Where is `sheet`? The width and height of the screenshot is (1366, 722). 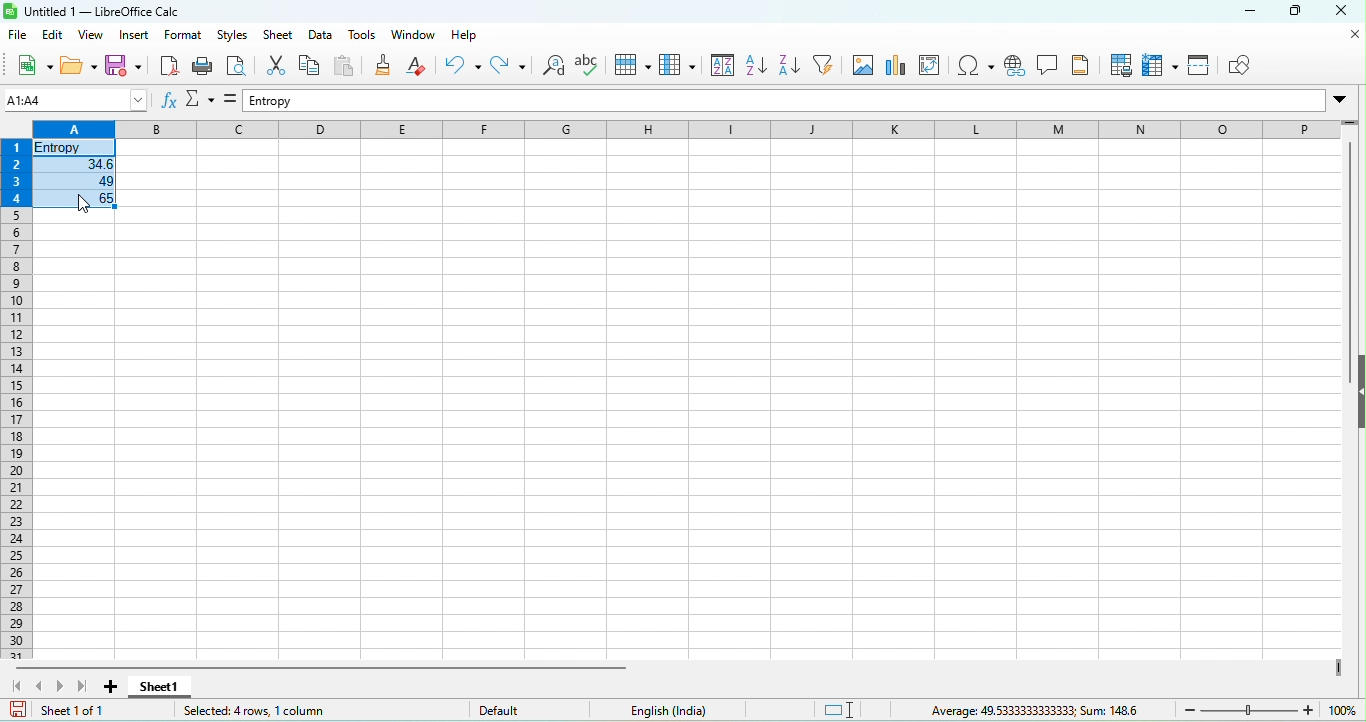 sheet is located at coordinates (278, 37).